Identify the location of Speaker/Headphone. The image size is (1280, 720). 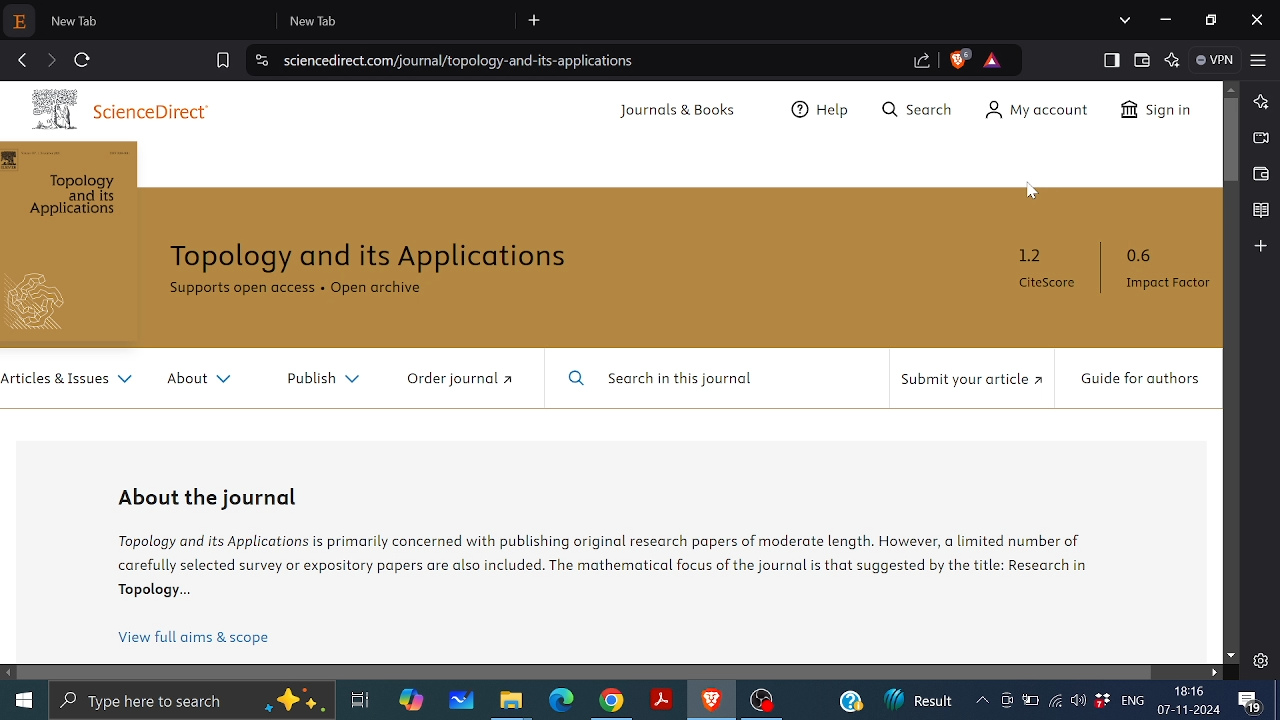
(1078, 700).